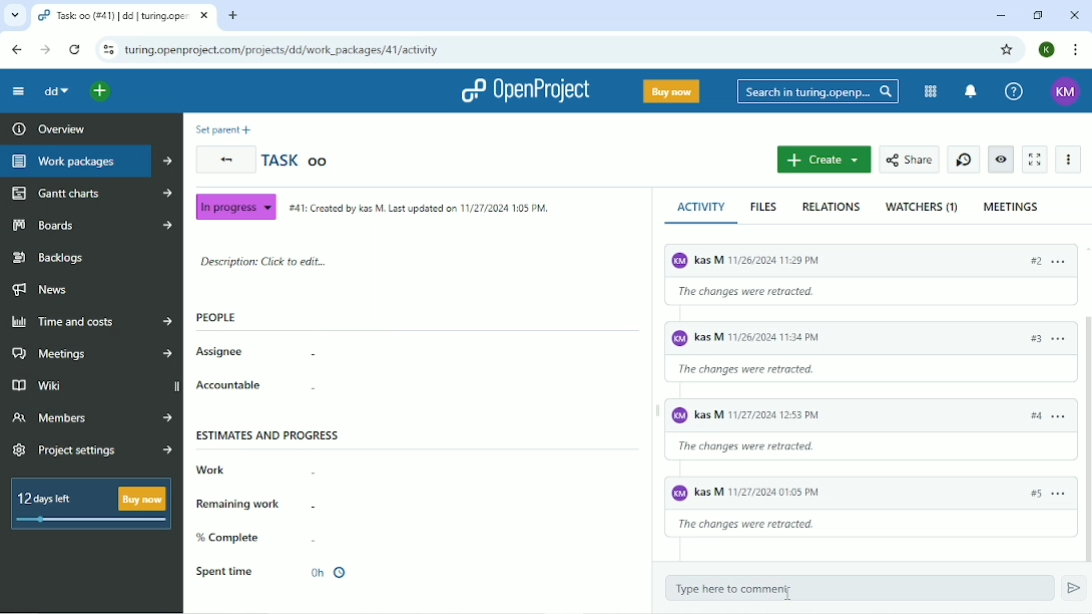 The height and width of the screenshot is (614, 1092). I want to click on Activity, so click(705, 207).